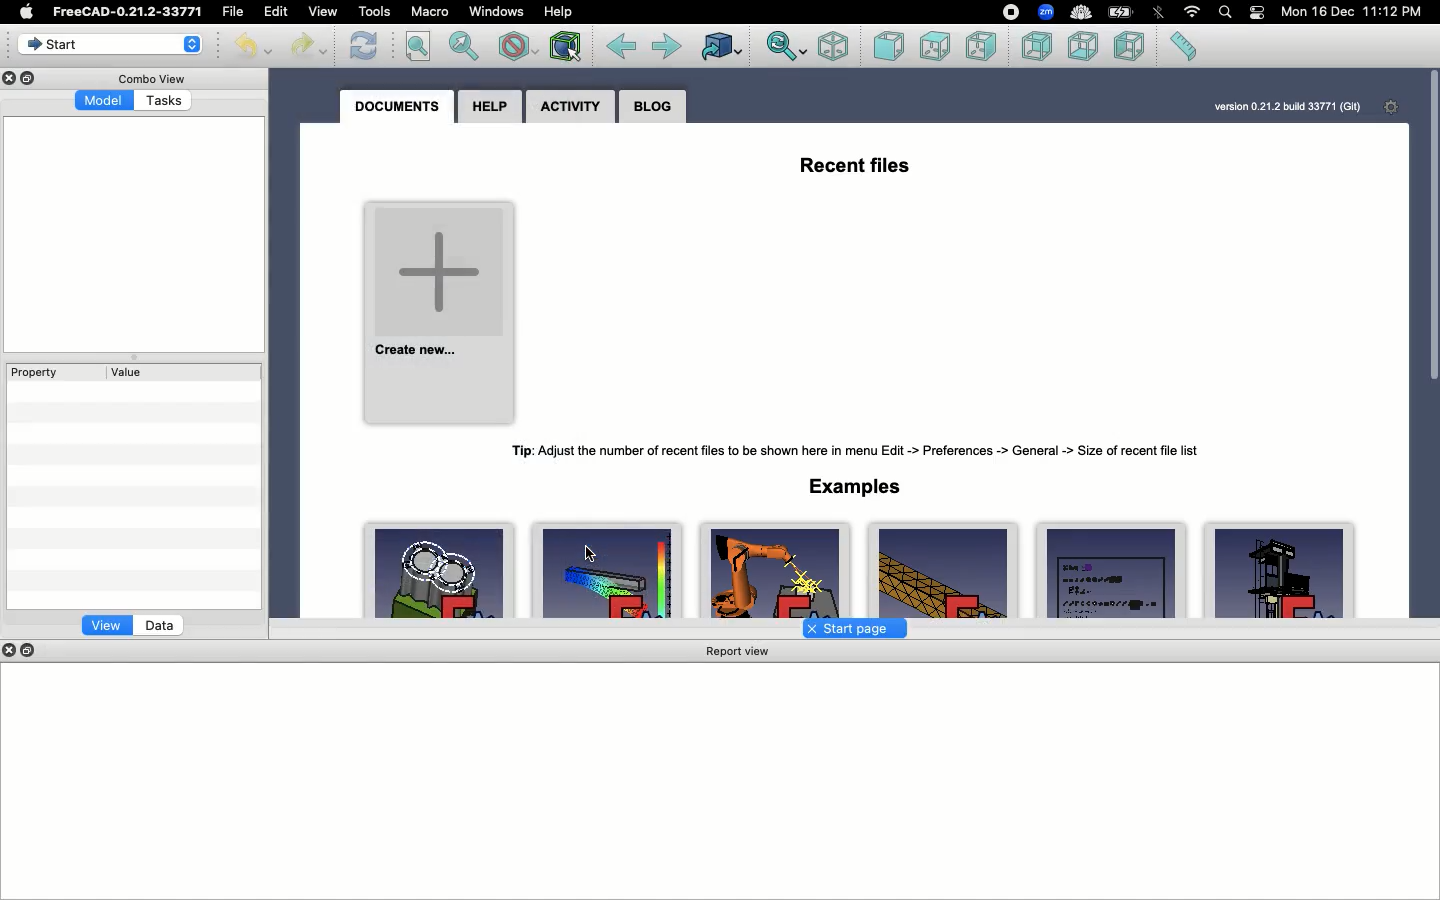  Describe the element at coordinates (978, 45) in the screenshot. I see `Right` at that location.